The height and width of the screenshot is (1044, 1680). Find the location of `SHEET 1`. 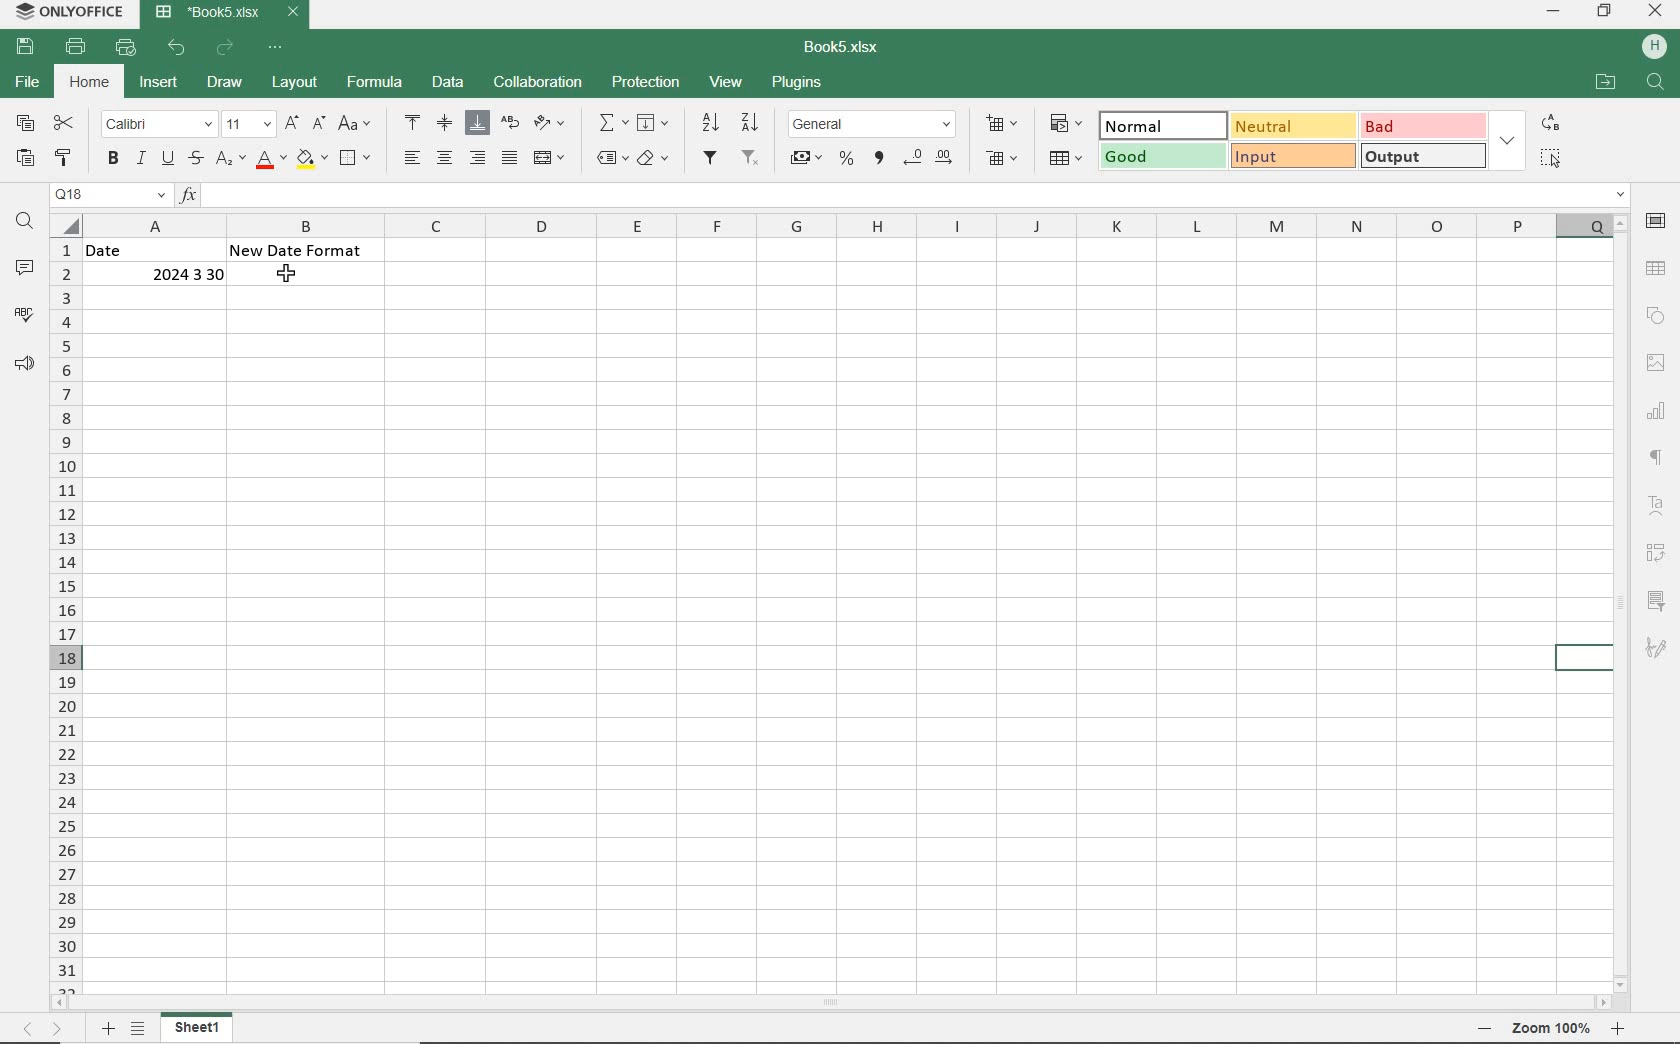

SHEET 1 is located at coordinates (198, 1027).